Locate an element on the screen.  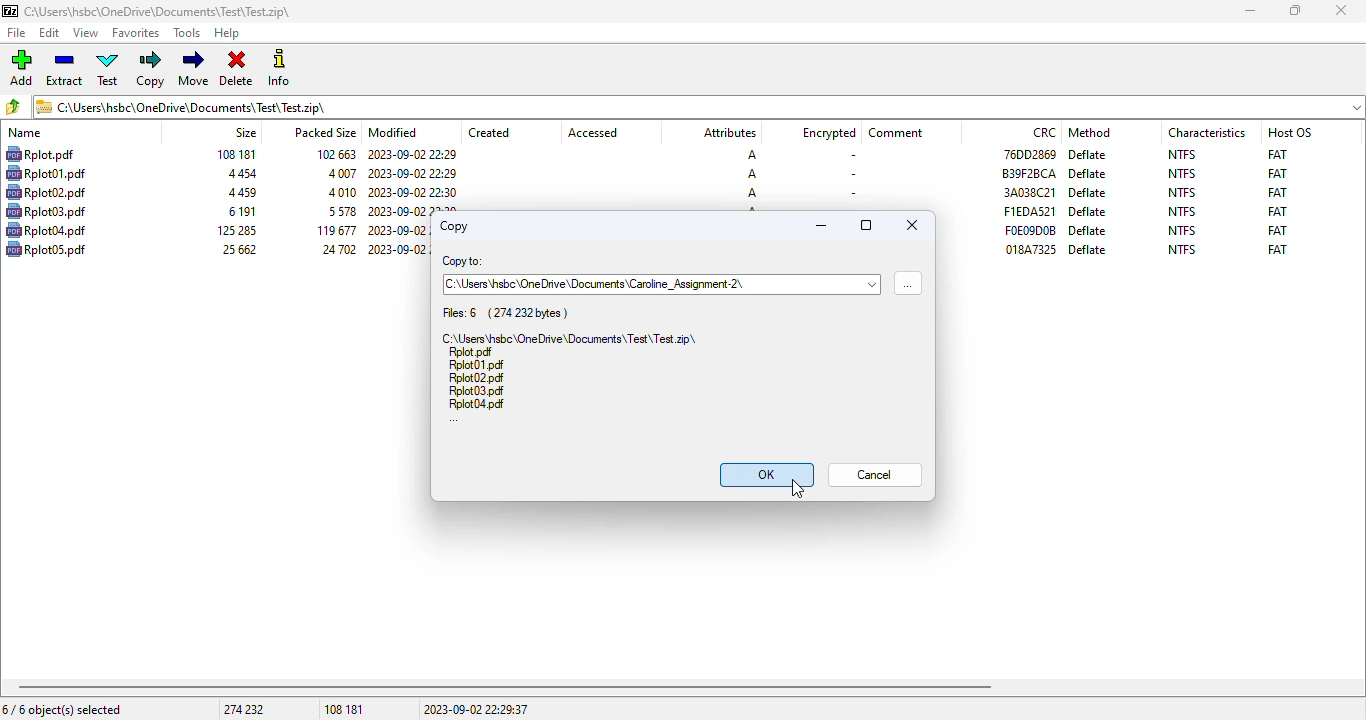
FAT is located at coordinates (1277, 249).